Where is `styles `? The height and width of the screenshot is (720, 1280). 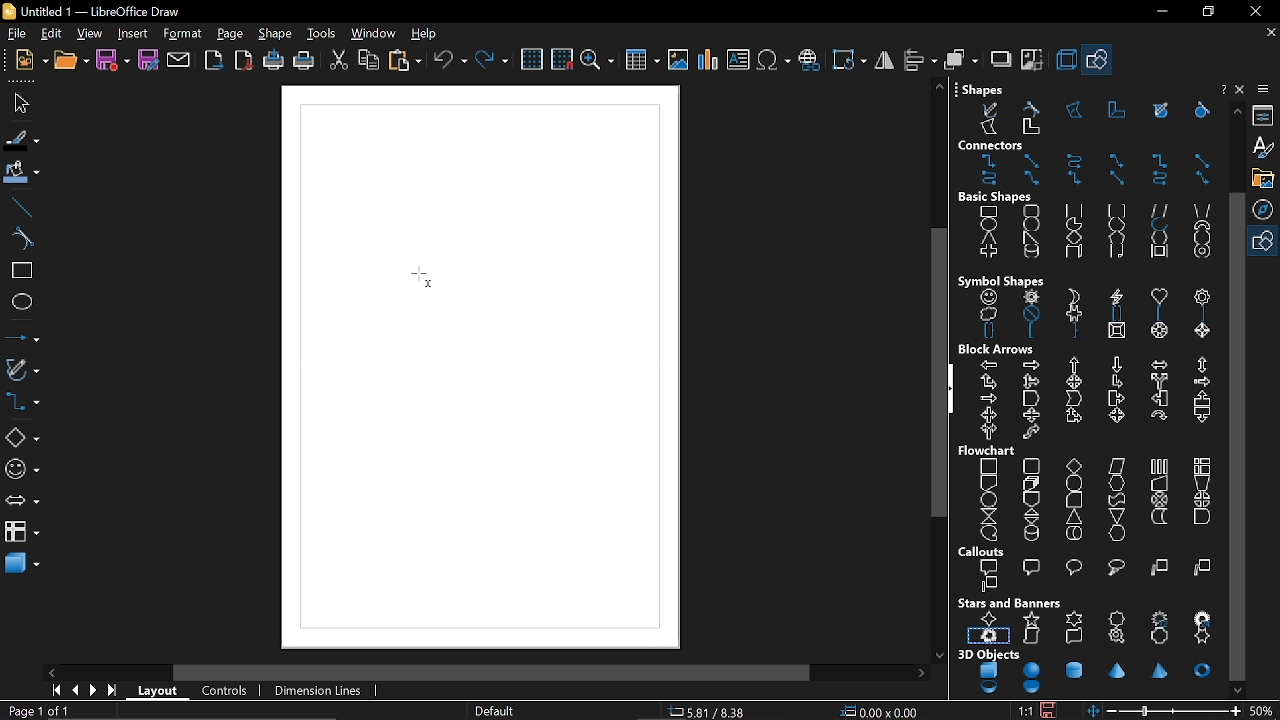 styles  is located at coordinates (1266, 147).